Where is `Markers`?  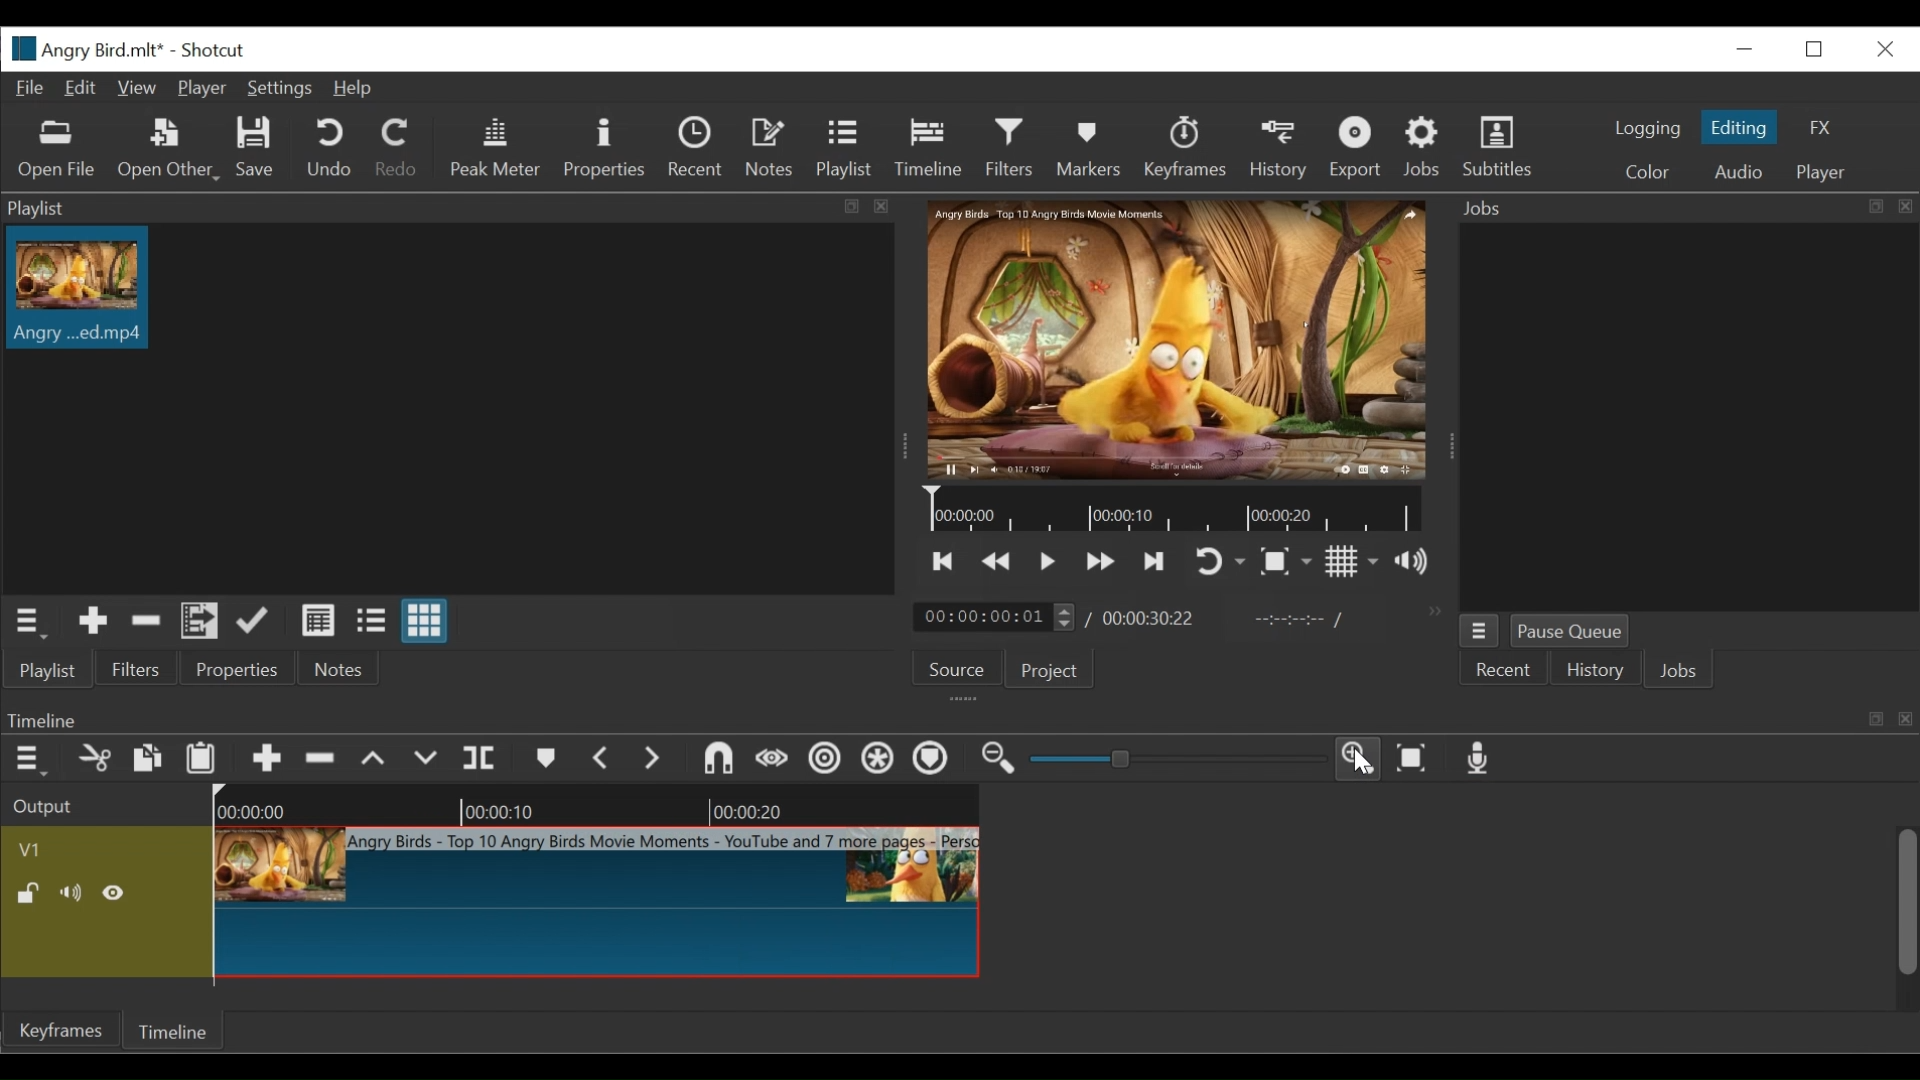 Markers is located at coordinates (547, 760).